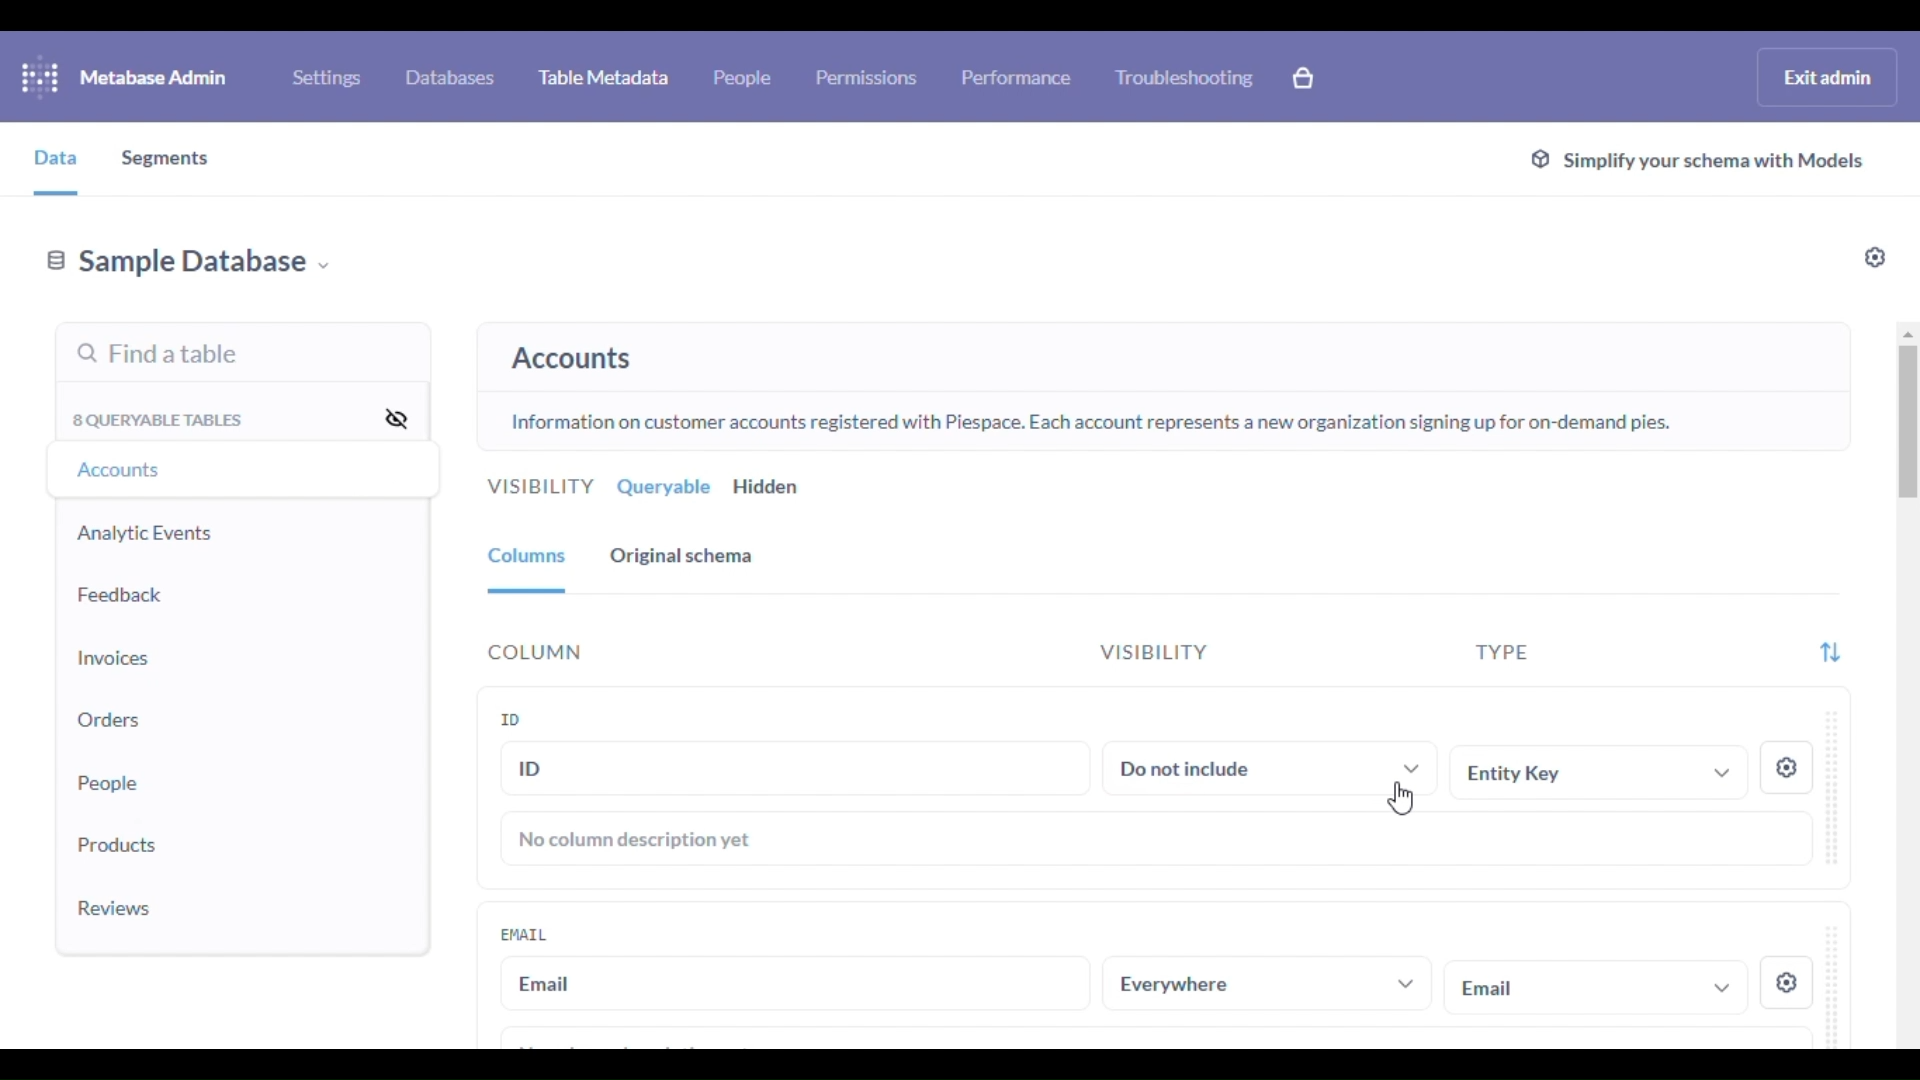 This screenshot has height=1080, width=1920. Describe the element at coordinates (1594, 986) in the screenshot. I see `email` at that location.